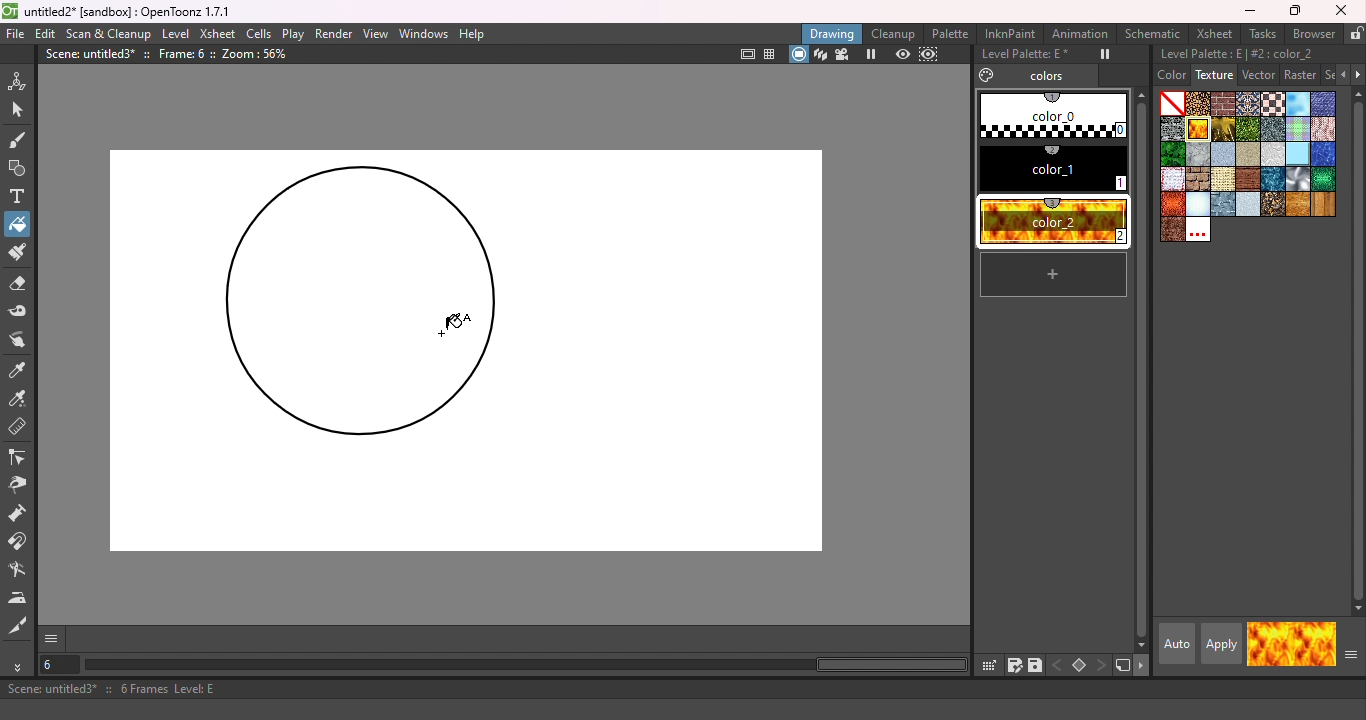 This screenshot has width=1366, height=720. What do you see at coordinates (1268, 643) in the screenshot?
I see `current style` at bounding box center [1268, 643].